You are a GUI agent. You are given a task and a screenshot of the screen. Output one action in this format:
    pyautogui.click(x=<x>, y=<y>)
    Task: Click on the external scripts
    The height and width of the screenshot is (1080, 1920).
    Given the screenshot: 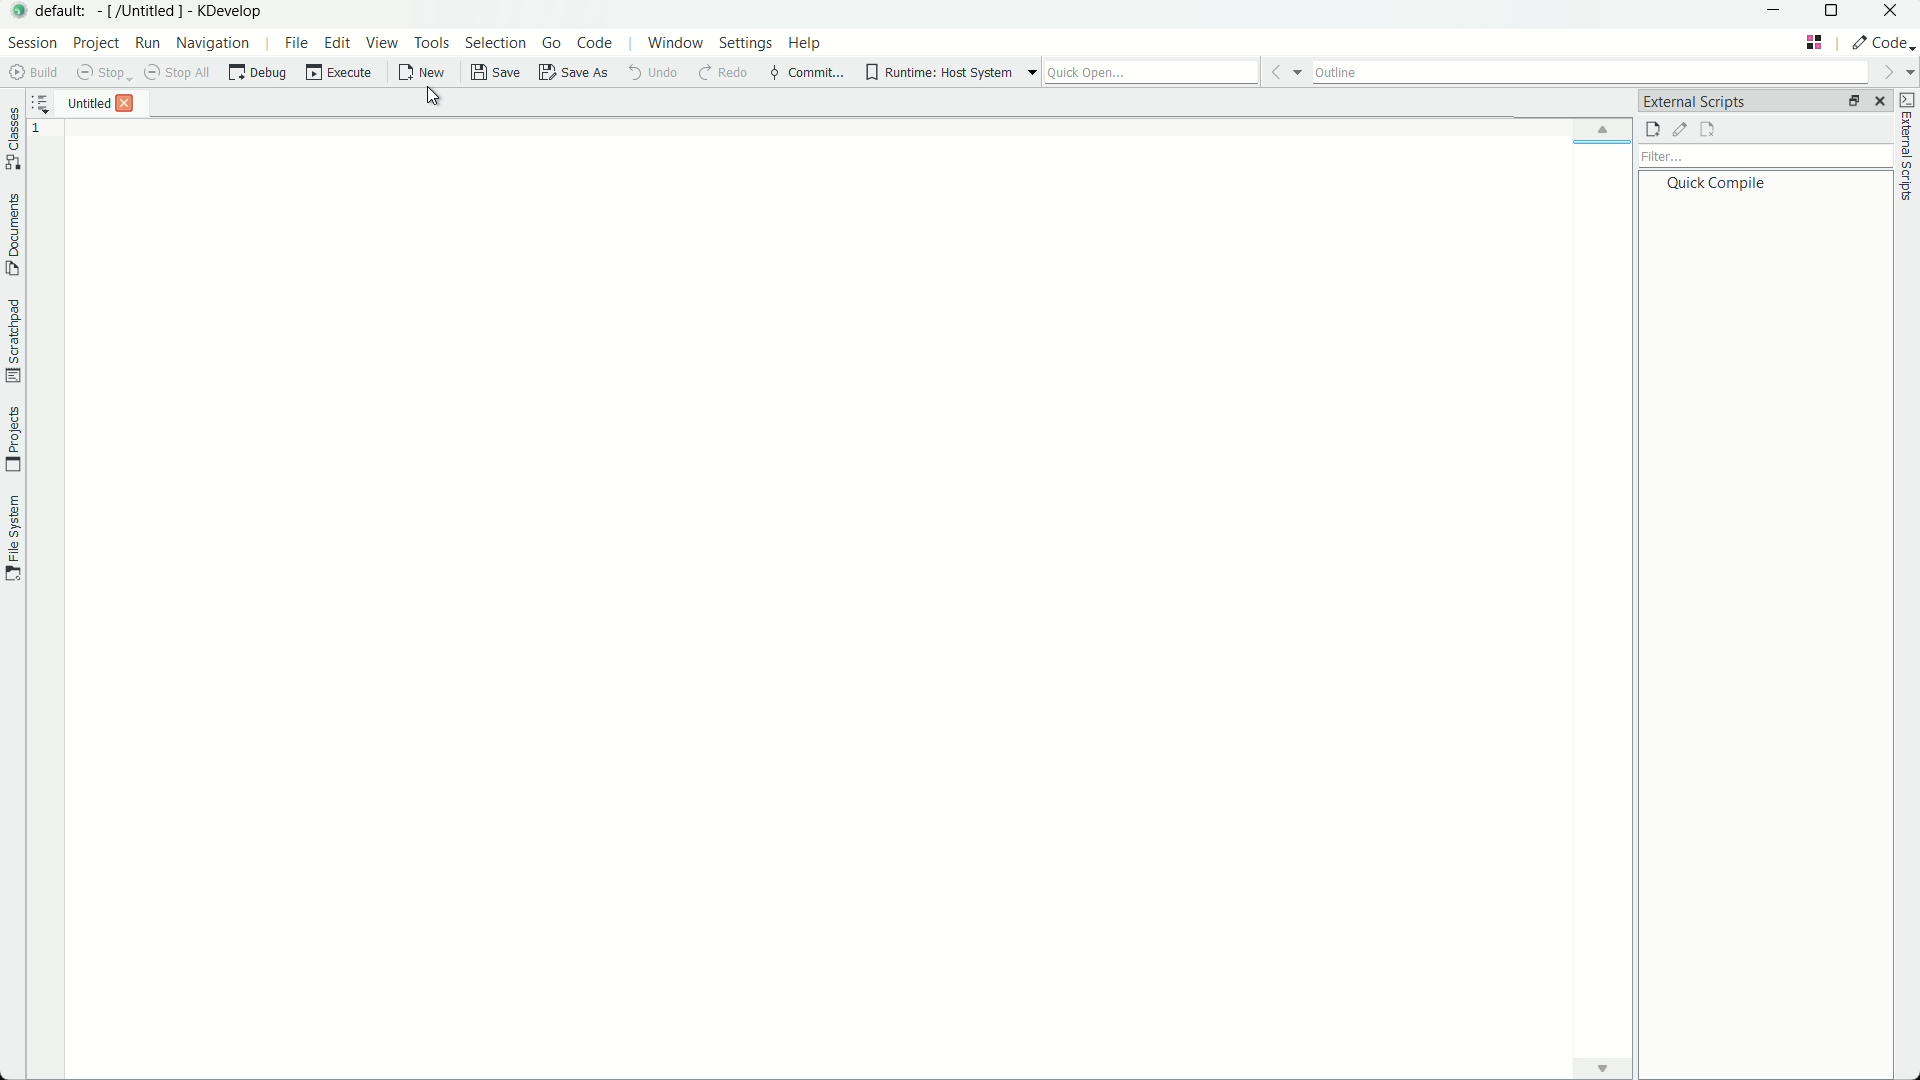 What is the action you would take?
    pyautogui.click(x=1908, y=150)
    